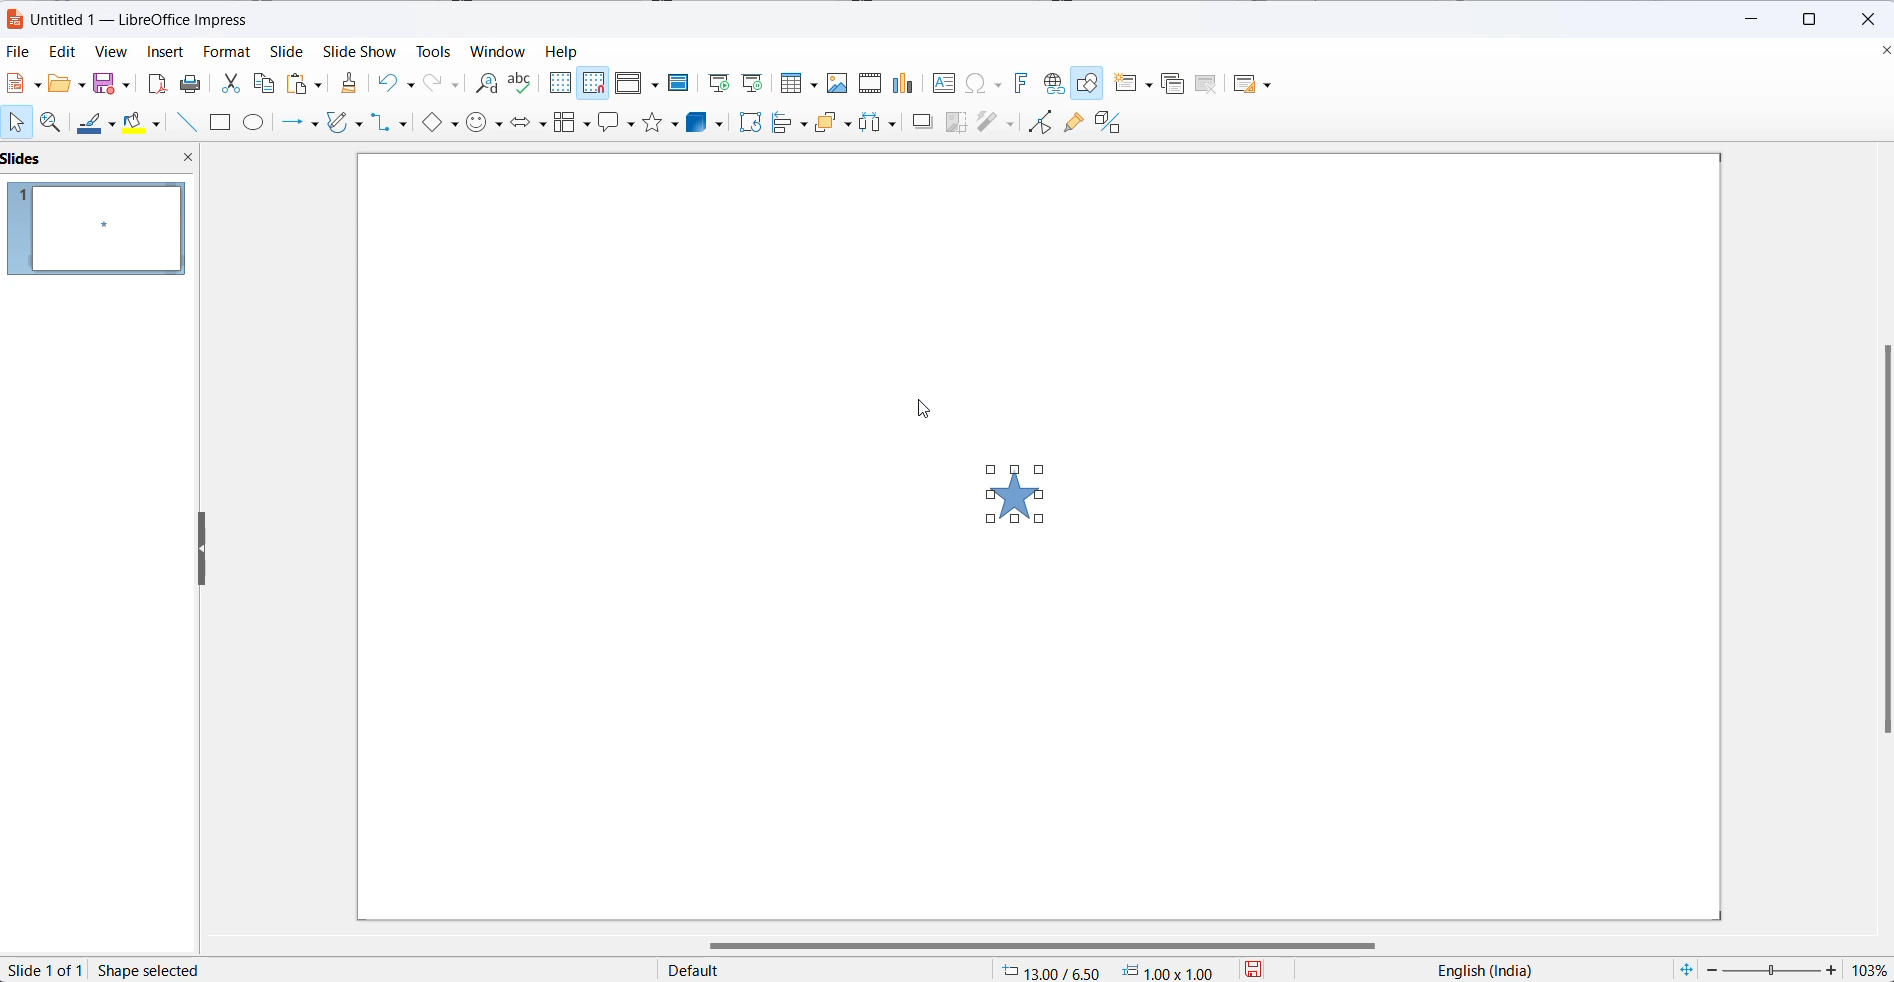 This screenshot has height=982, width=1894. What do you see at coordinates (707, 123) in the screenshot?
I see `3d objects` at bounding box center [707, 123].